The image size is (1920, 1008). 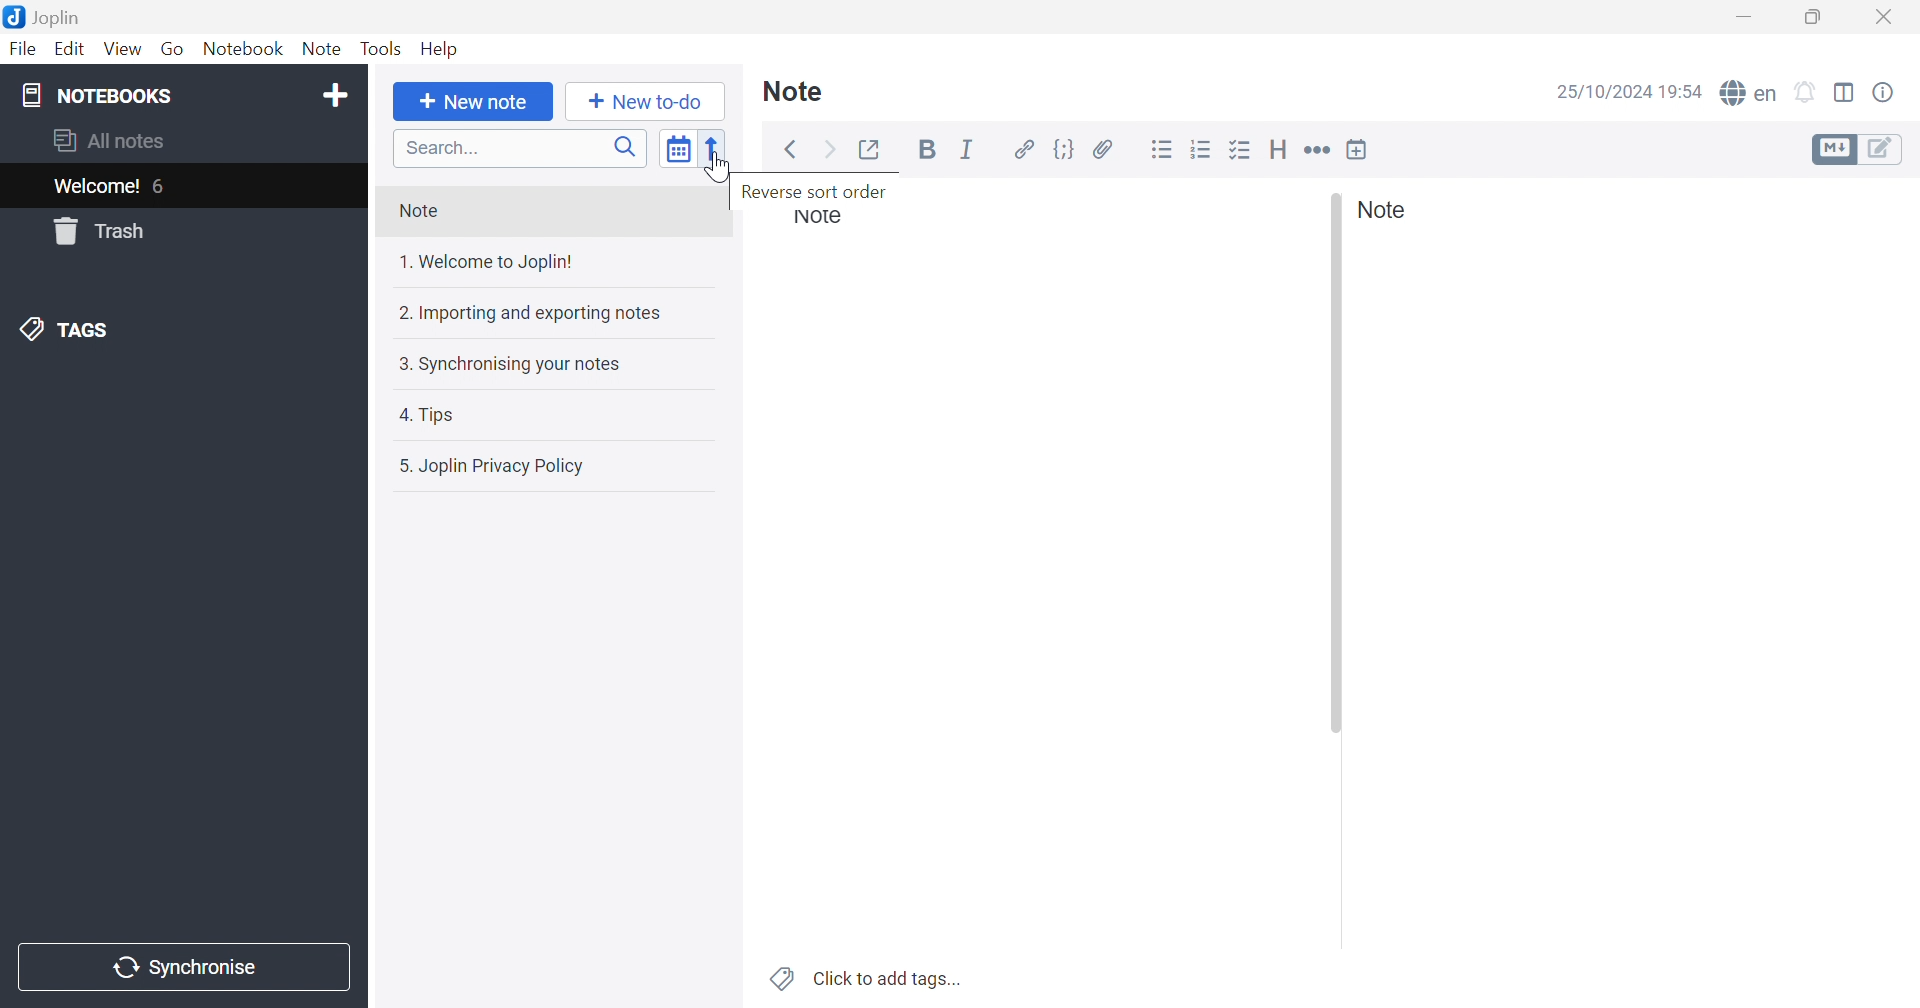 What do you see at coordinates (1382, 210) in the screenshot?
I see `Note` at bounding box center [1382, 210].